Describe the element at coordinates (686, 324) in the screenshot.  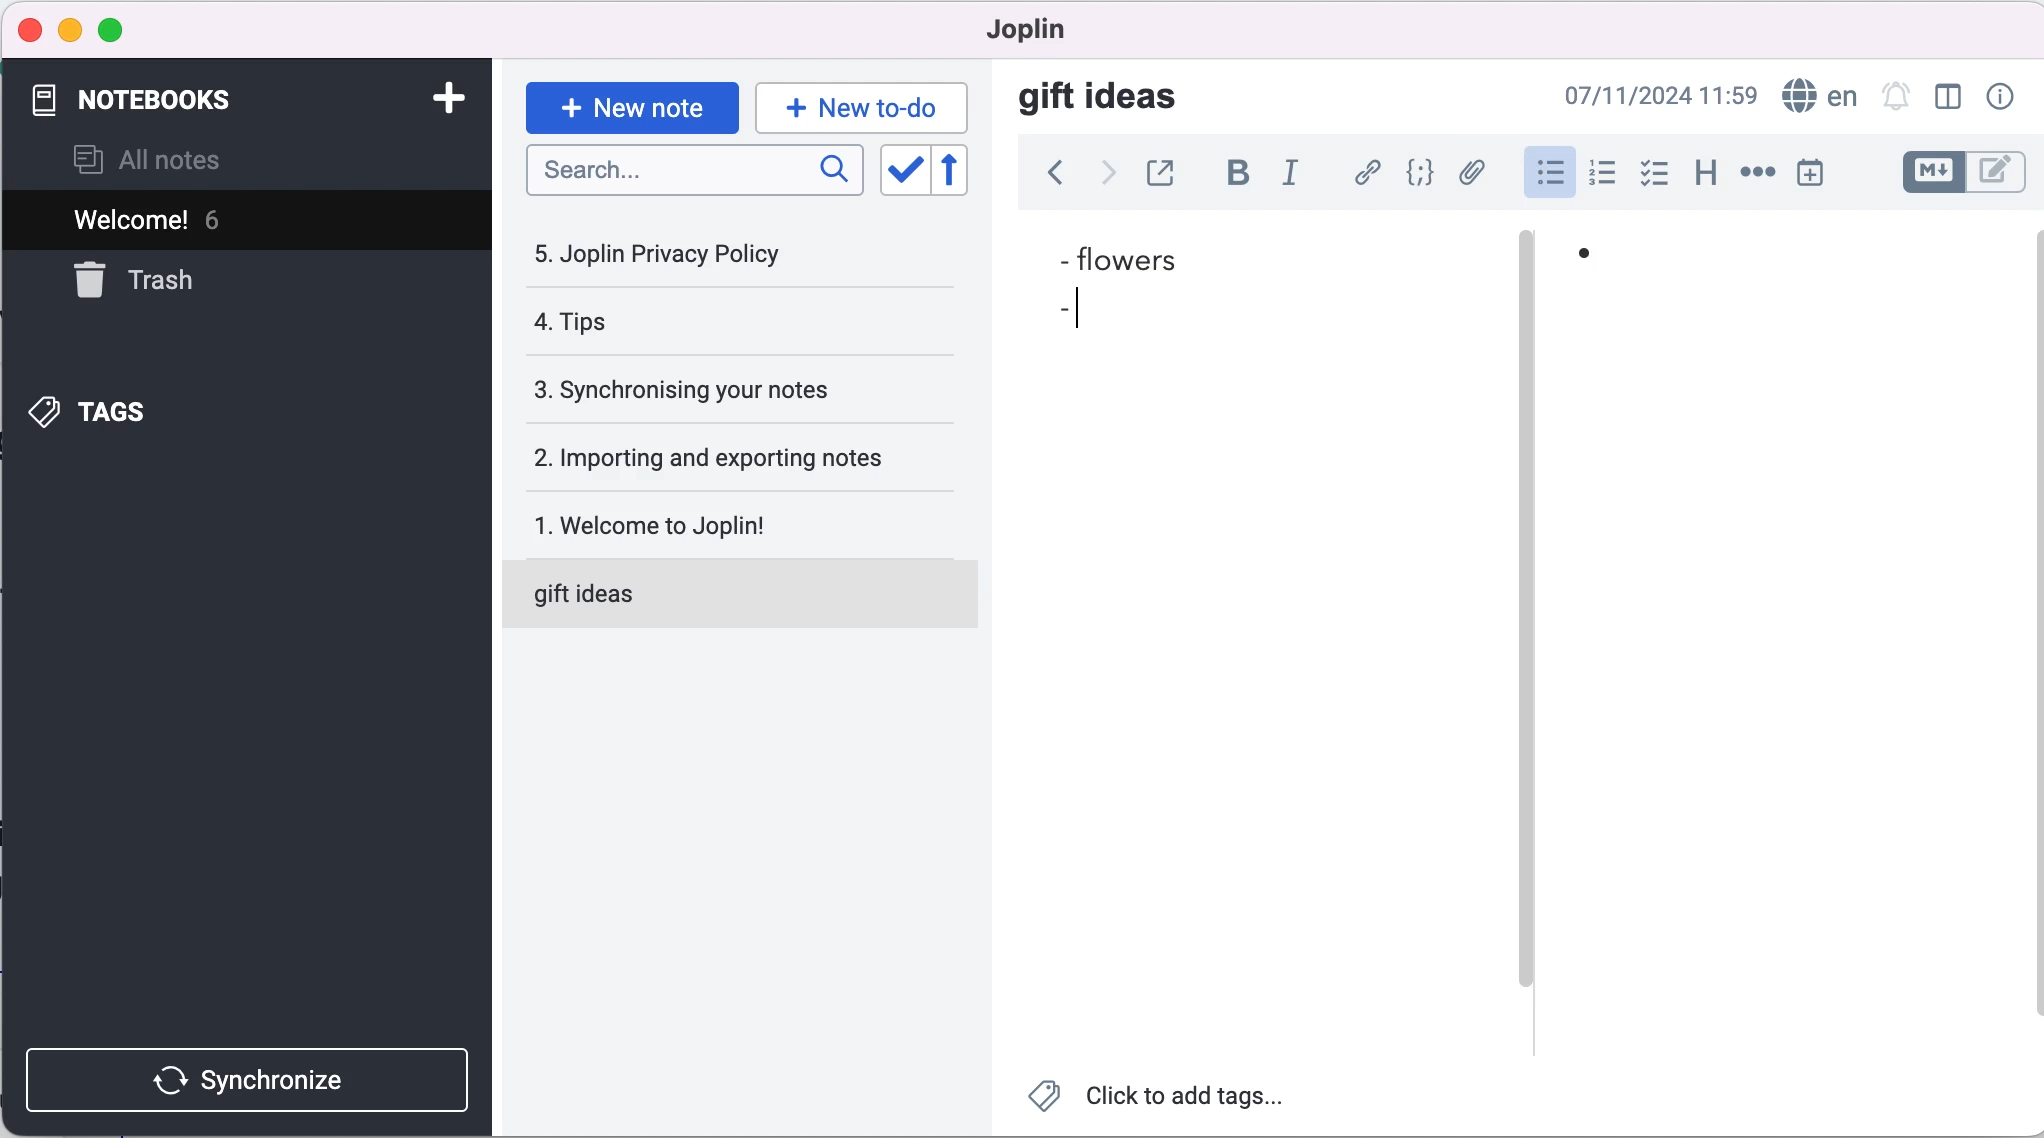
I see `tips` at that location.